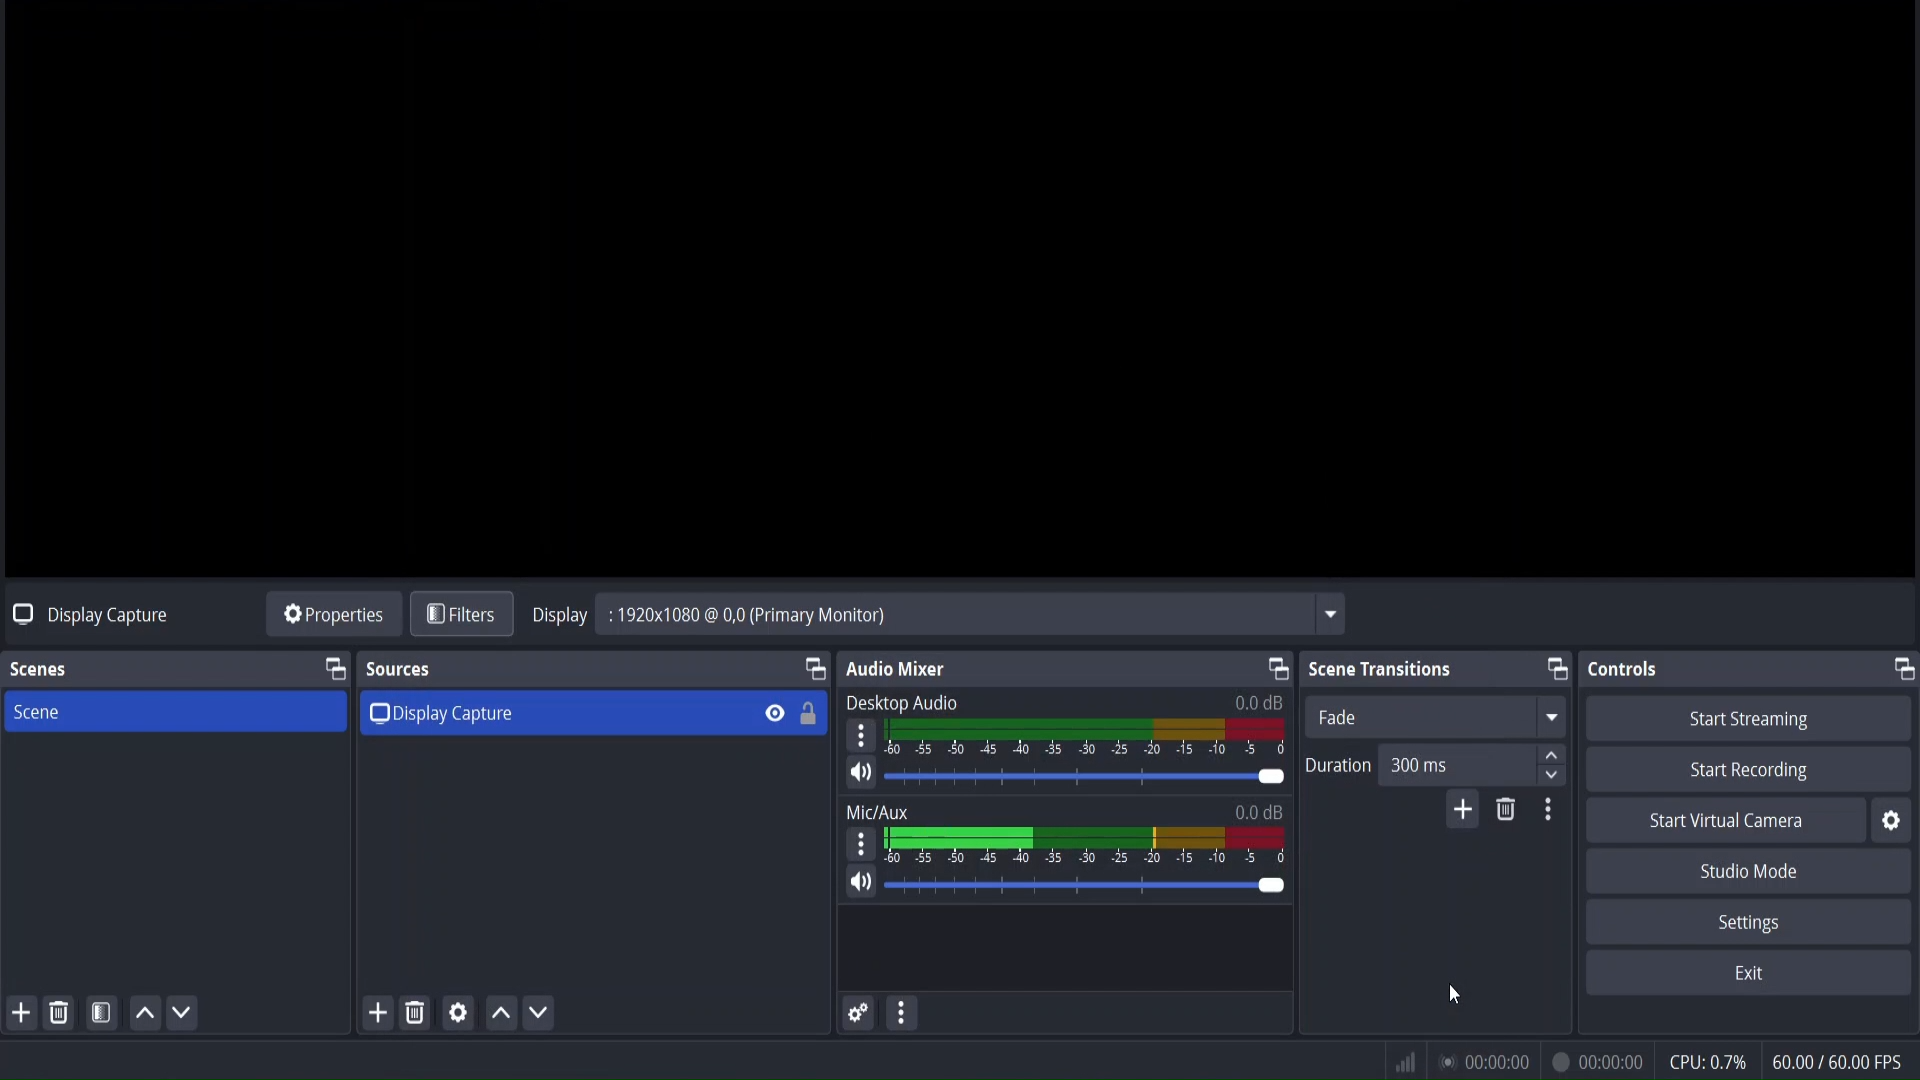 The image size is (1920, 1080). What do you see at coordinates (1508, 808) in the screenshot?
I see `remove configurable transition` at bounding box center [1508, 808].